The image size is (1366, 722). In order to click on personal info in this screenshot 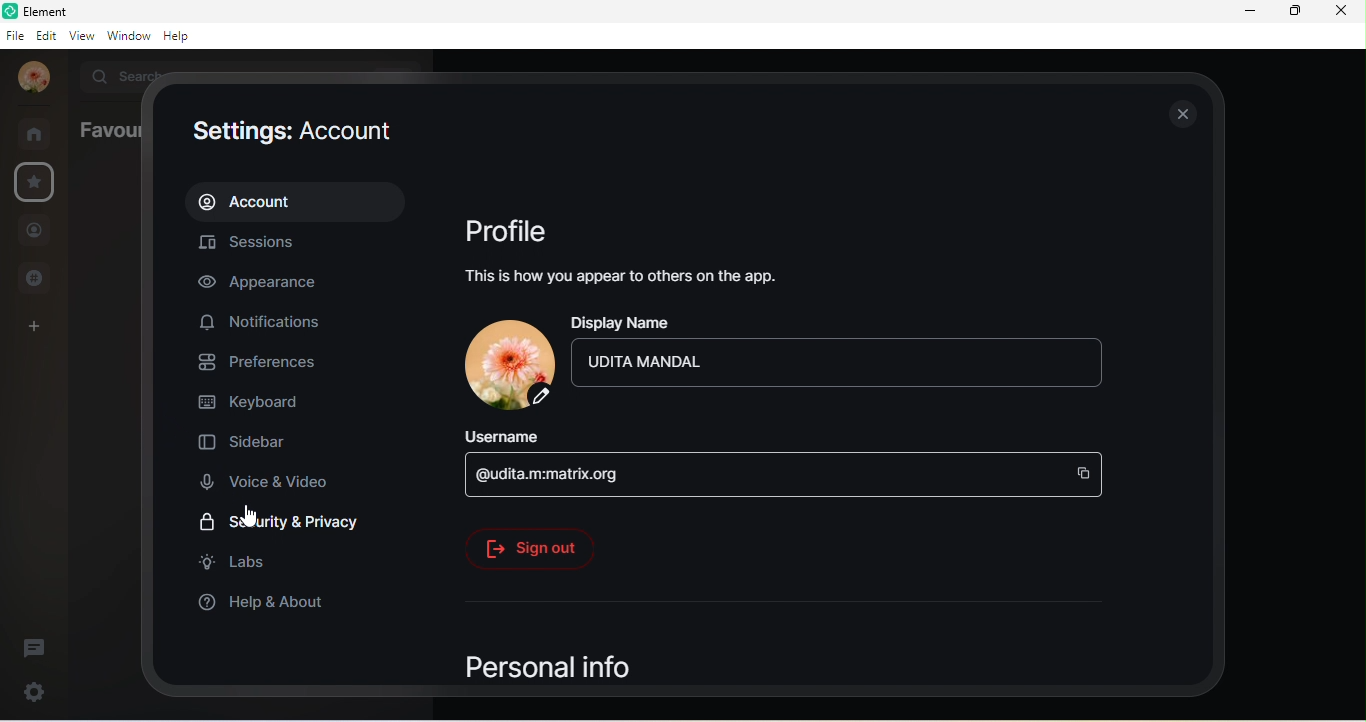, I will do `click(545, 663)`.